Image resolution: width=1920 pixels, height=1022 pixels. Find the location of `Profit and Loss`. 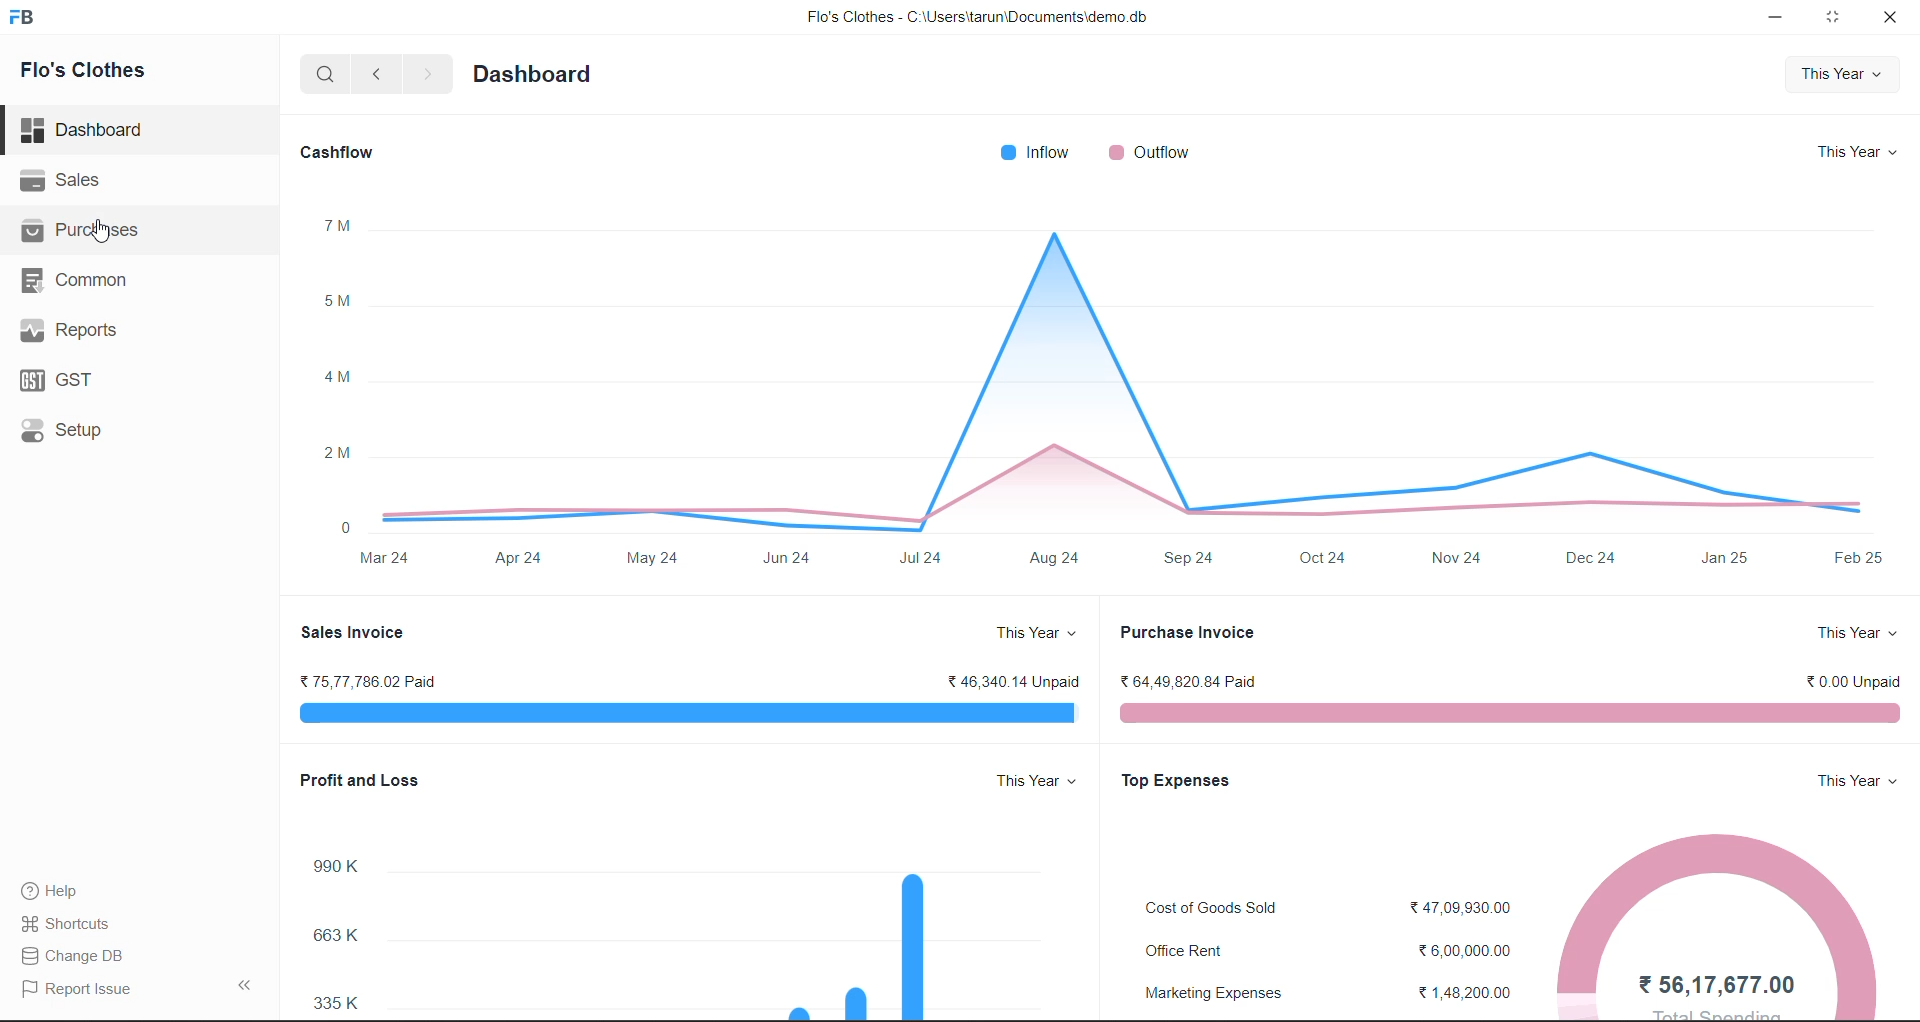

Profit and Loss is located at coordinates (369, 780).